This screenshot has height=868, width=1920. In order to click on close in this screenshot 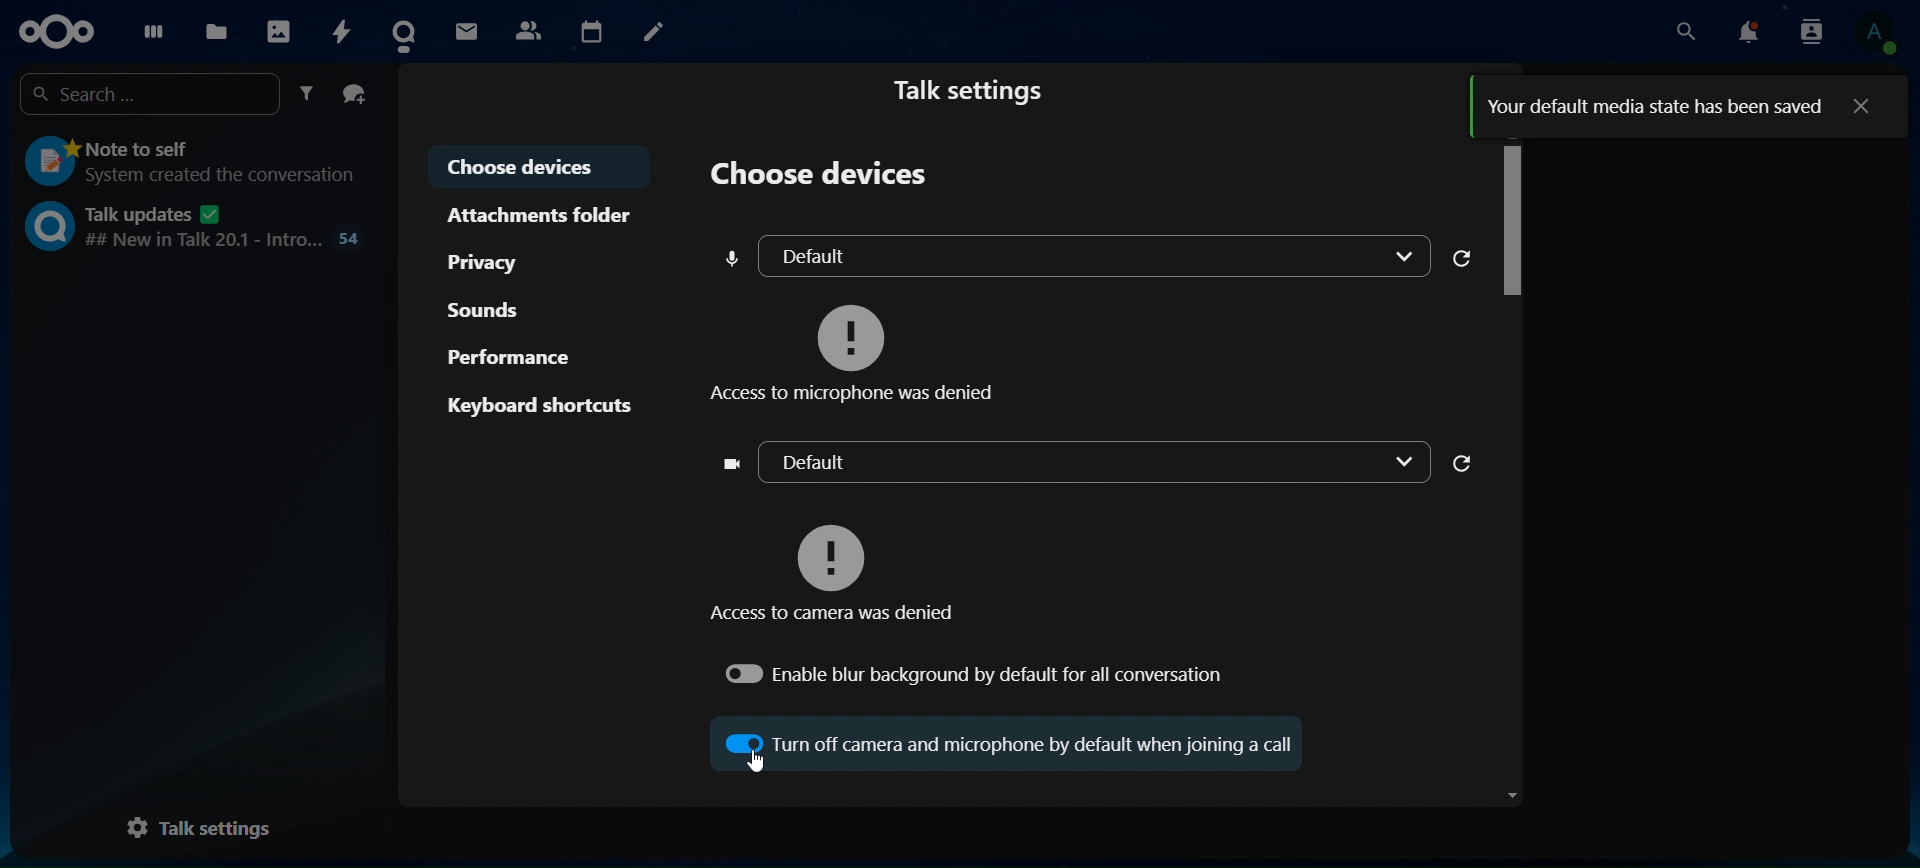, I will do `click(1864, 106)`.